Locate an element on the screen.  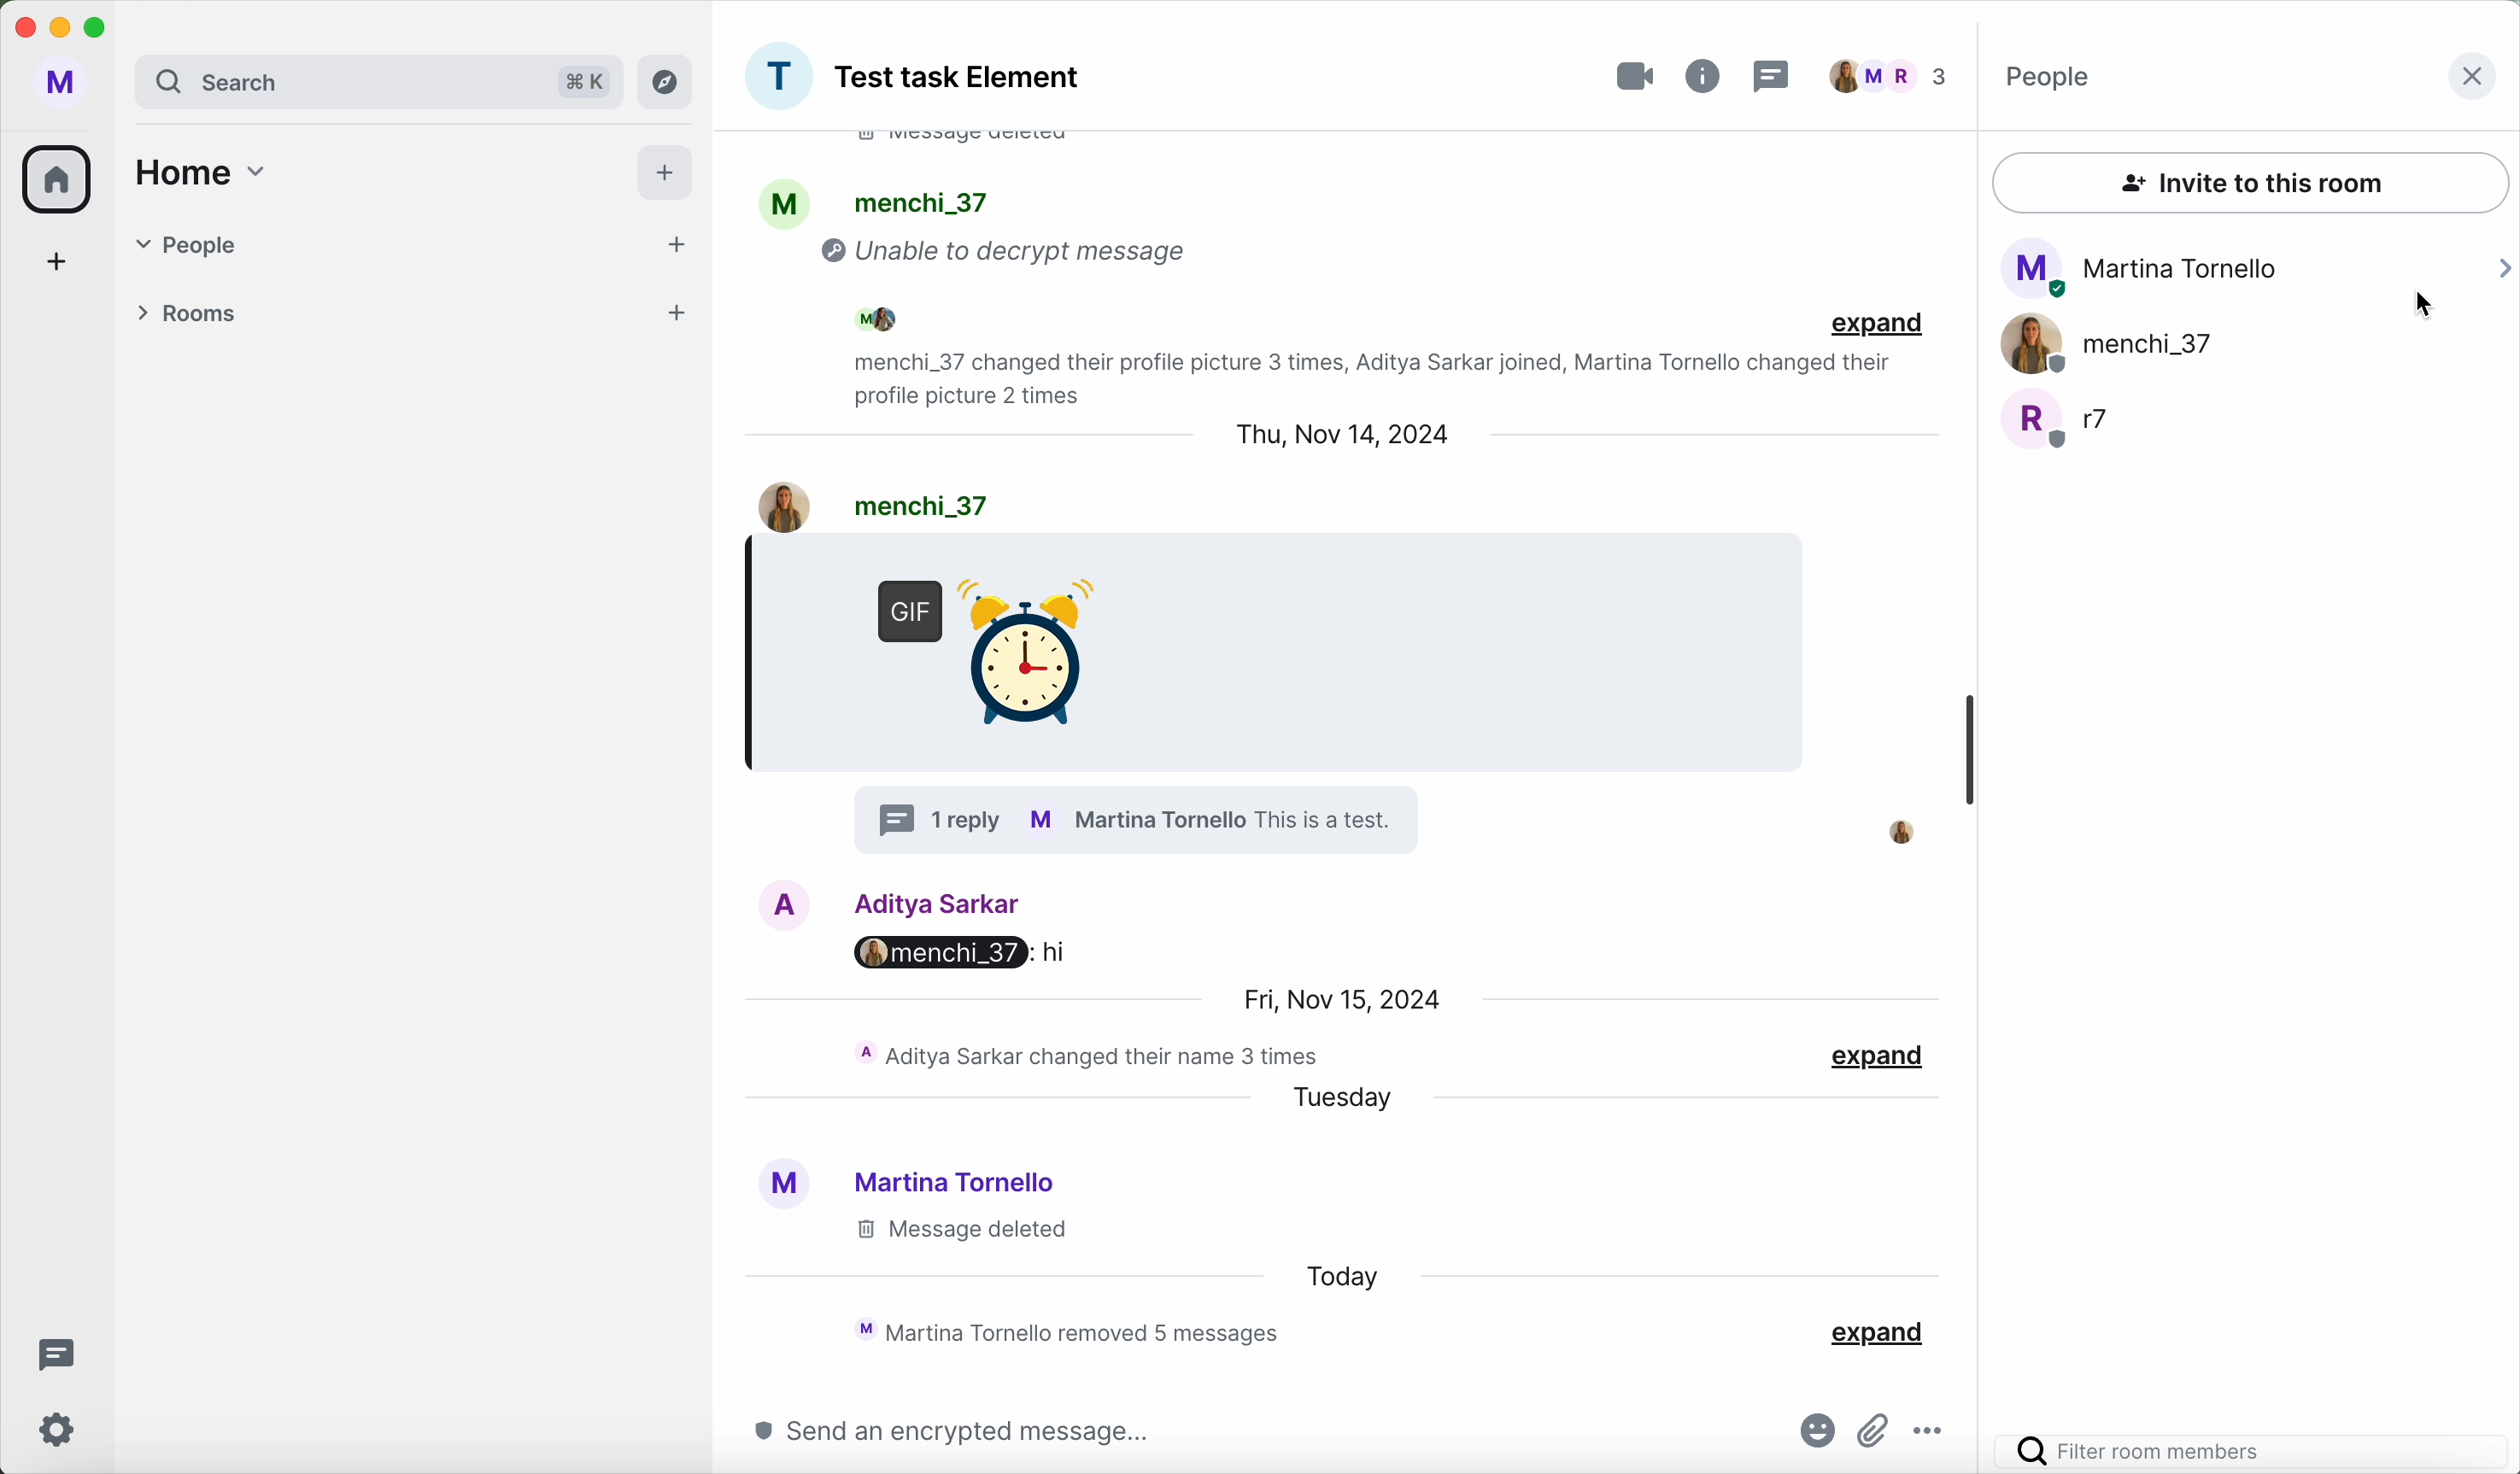
Martina Tornello user is located at coordinates (2257, 262).